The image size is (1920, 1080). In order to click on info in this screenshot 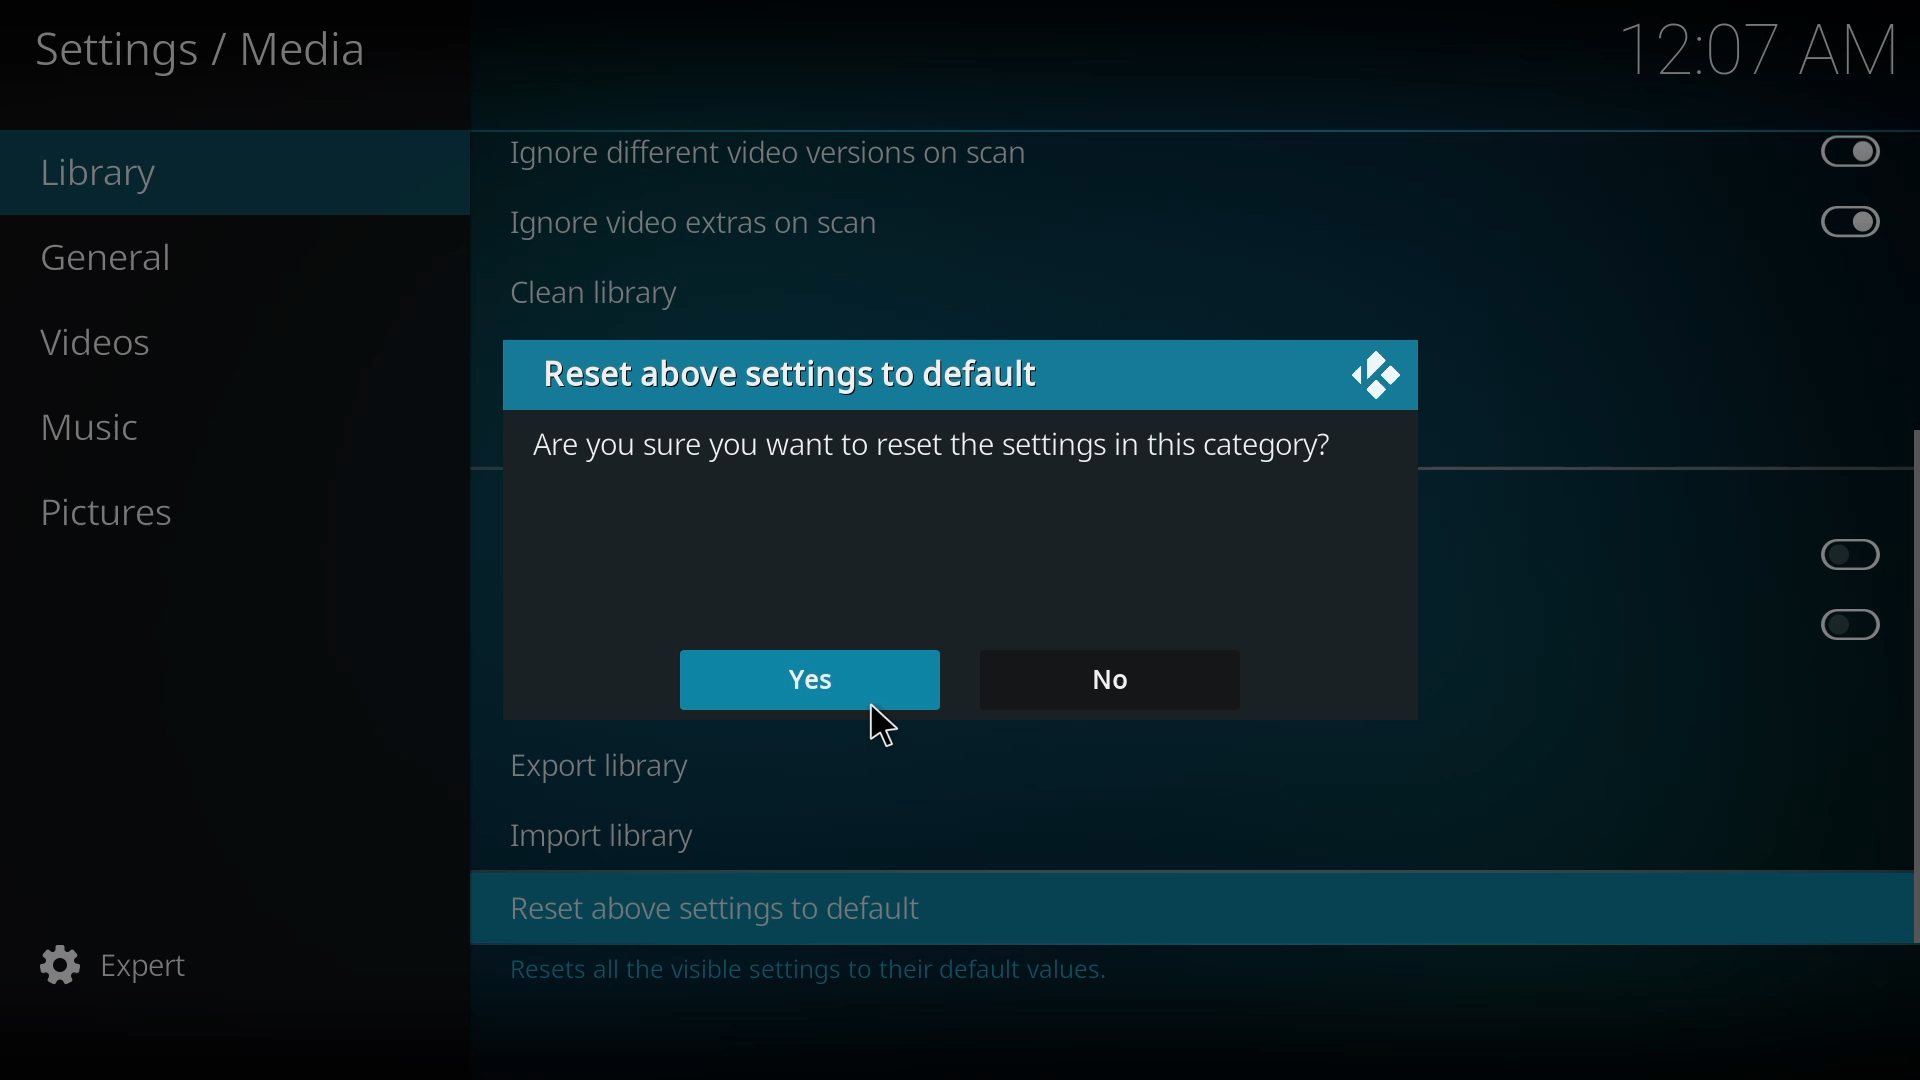, I will do `click(799, 971)`.